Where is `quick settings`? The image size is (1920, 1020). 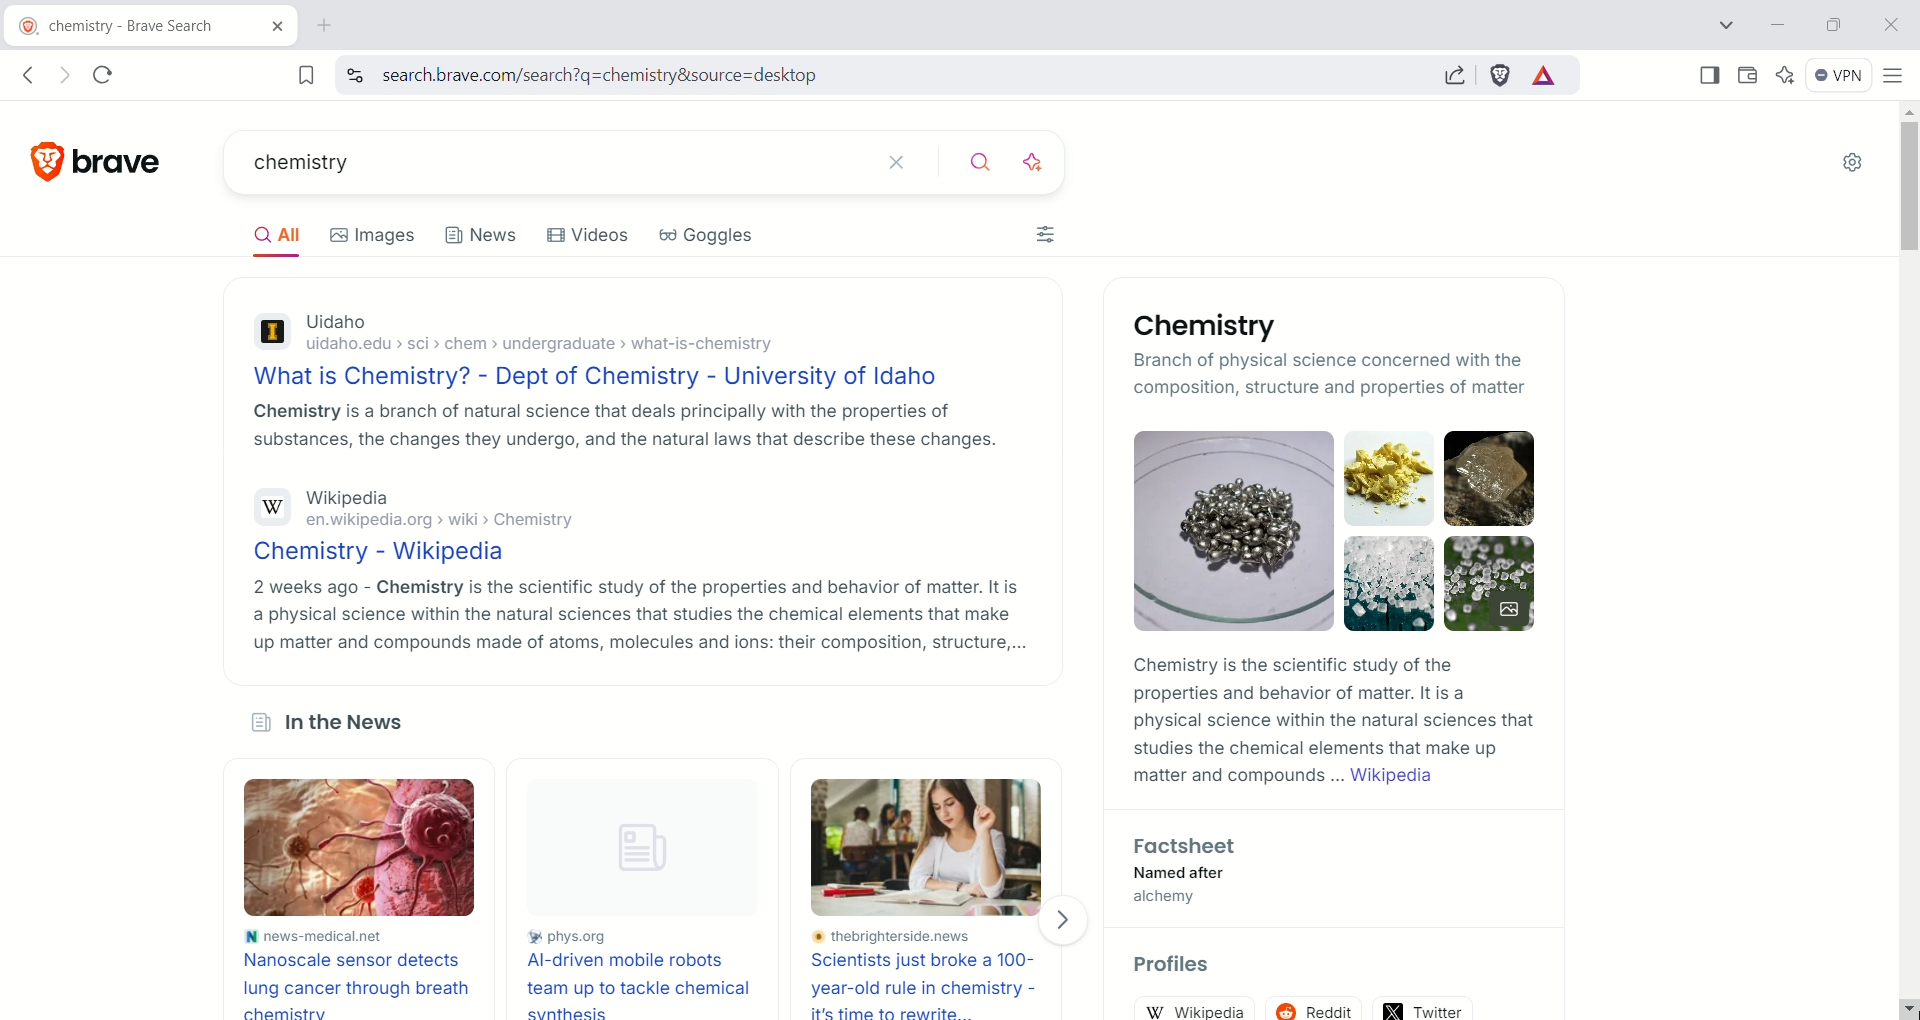 quick settings is located at coordinates (1852, 164).